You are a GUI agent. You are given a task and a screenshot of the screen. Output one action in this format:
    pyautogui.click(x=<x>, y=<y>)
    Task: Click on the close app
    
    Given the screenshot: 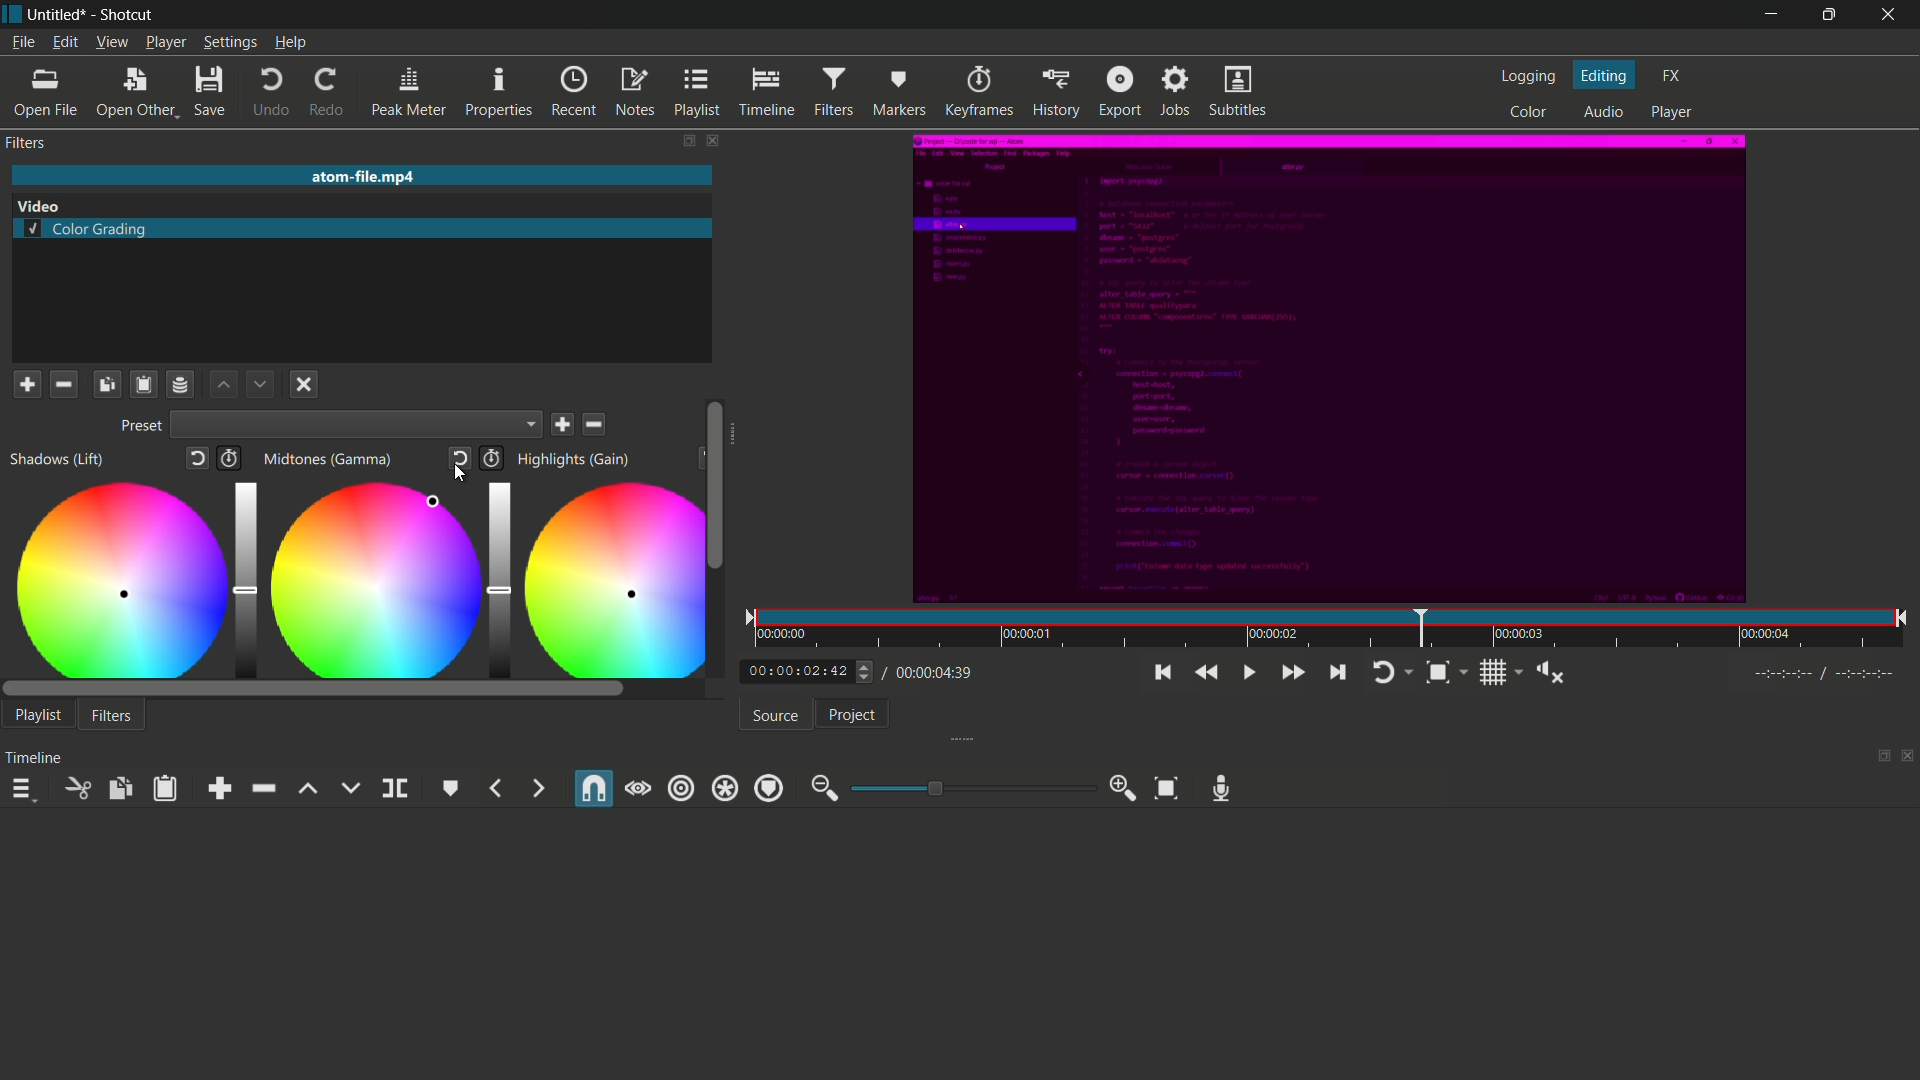 What is the action you would take?
    pyautogui.click(x=1890, y=15)
    